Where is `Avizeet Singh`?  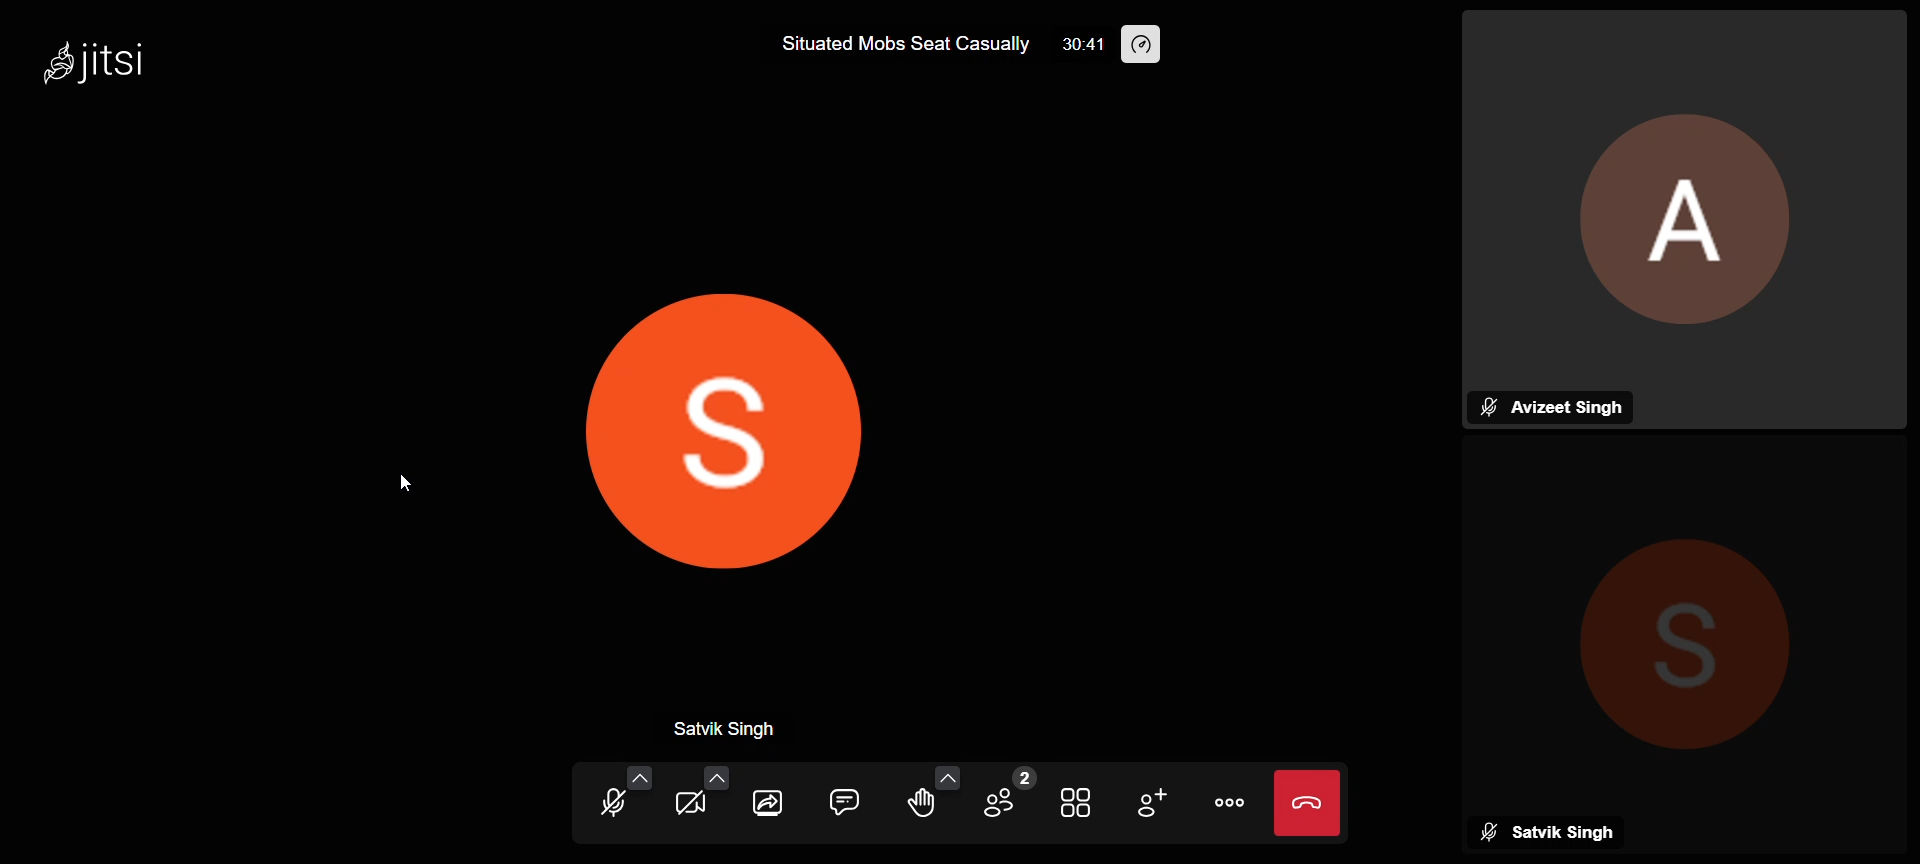 Avizeet Singh is located at coordinates (1549, 404).